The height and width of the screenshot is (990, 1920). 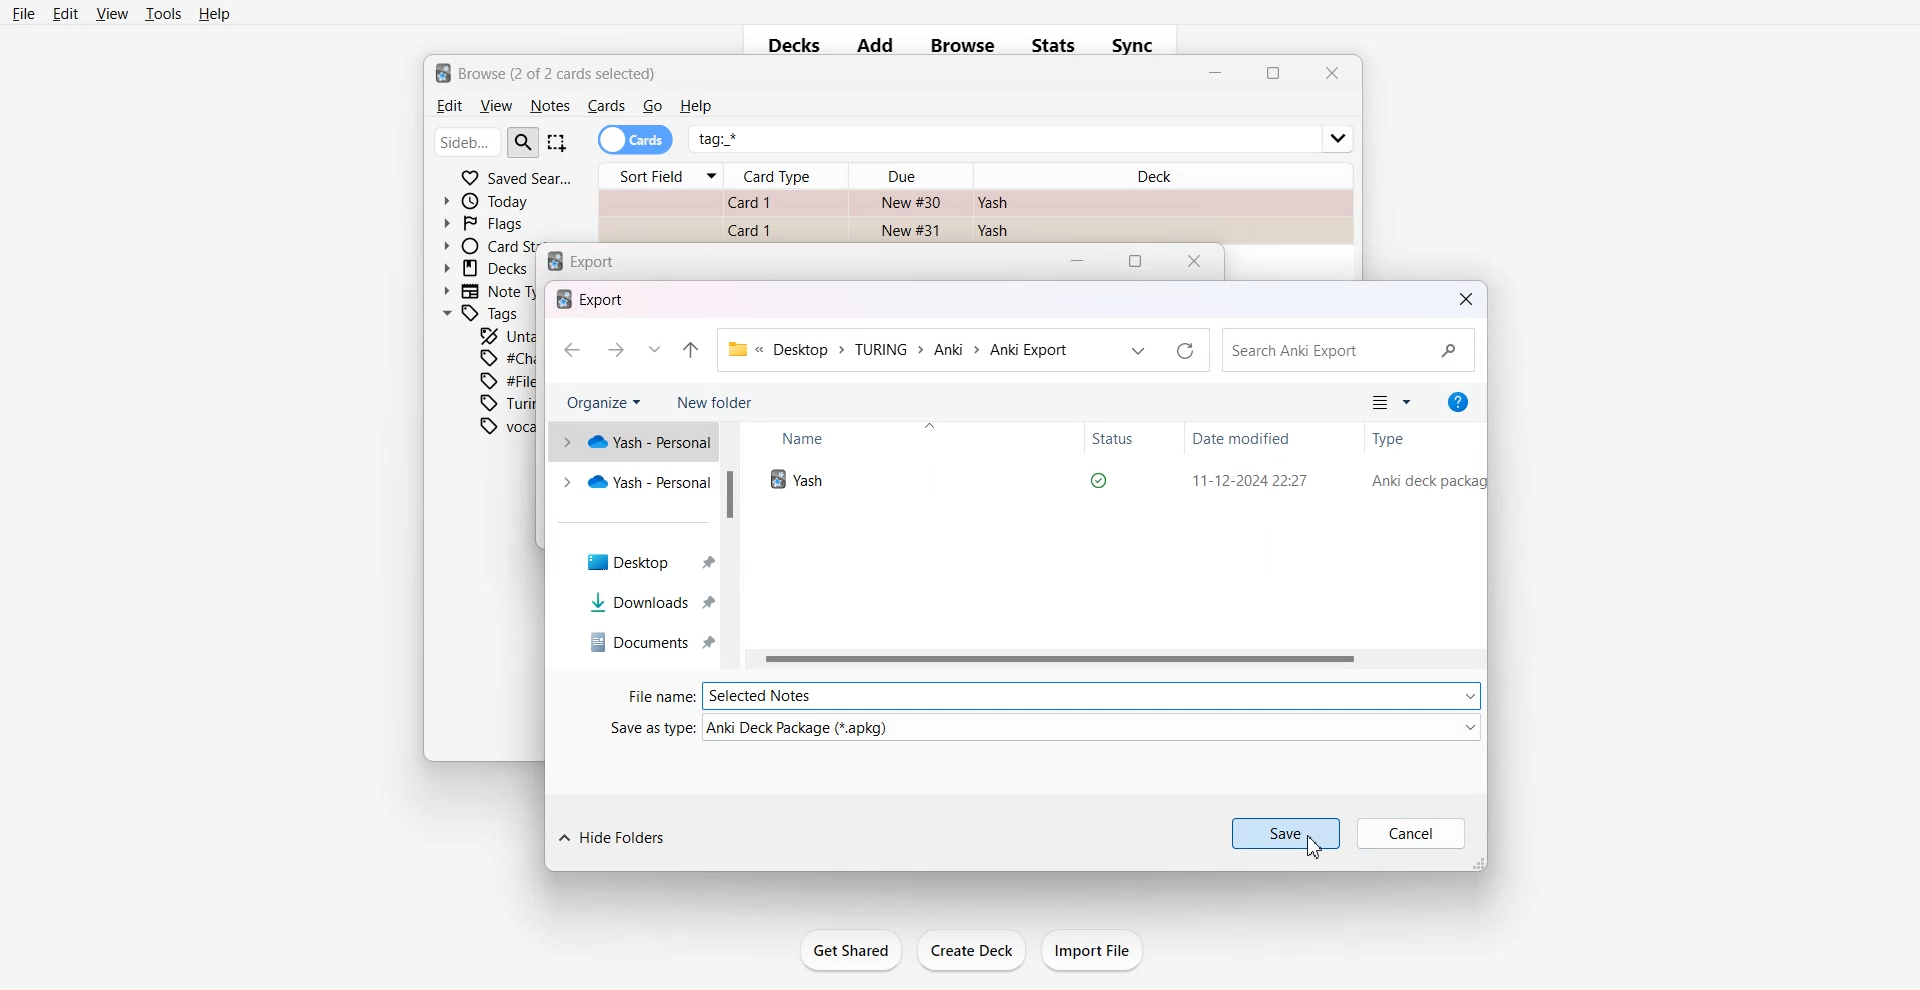 I want to click on Create Deck, so click(x=972, y=951).